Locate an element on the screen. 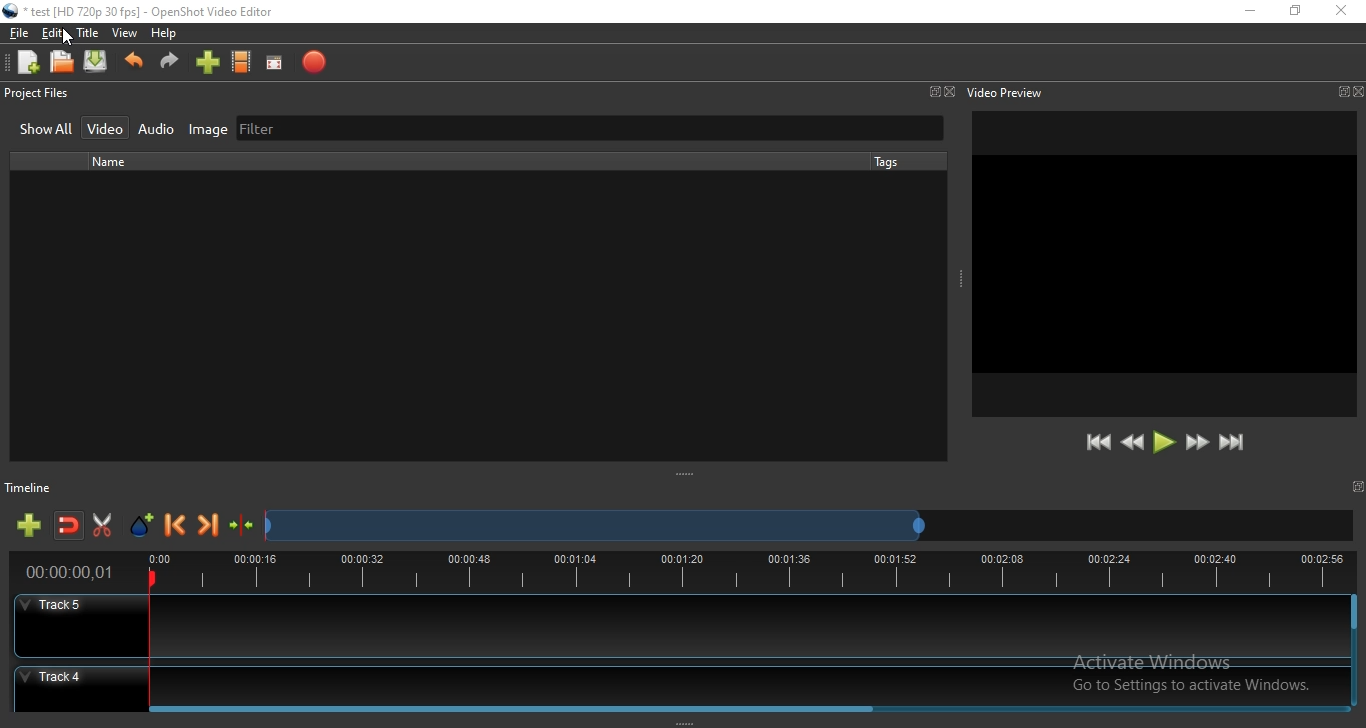  import files is located at coordinates (206, 65).